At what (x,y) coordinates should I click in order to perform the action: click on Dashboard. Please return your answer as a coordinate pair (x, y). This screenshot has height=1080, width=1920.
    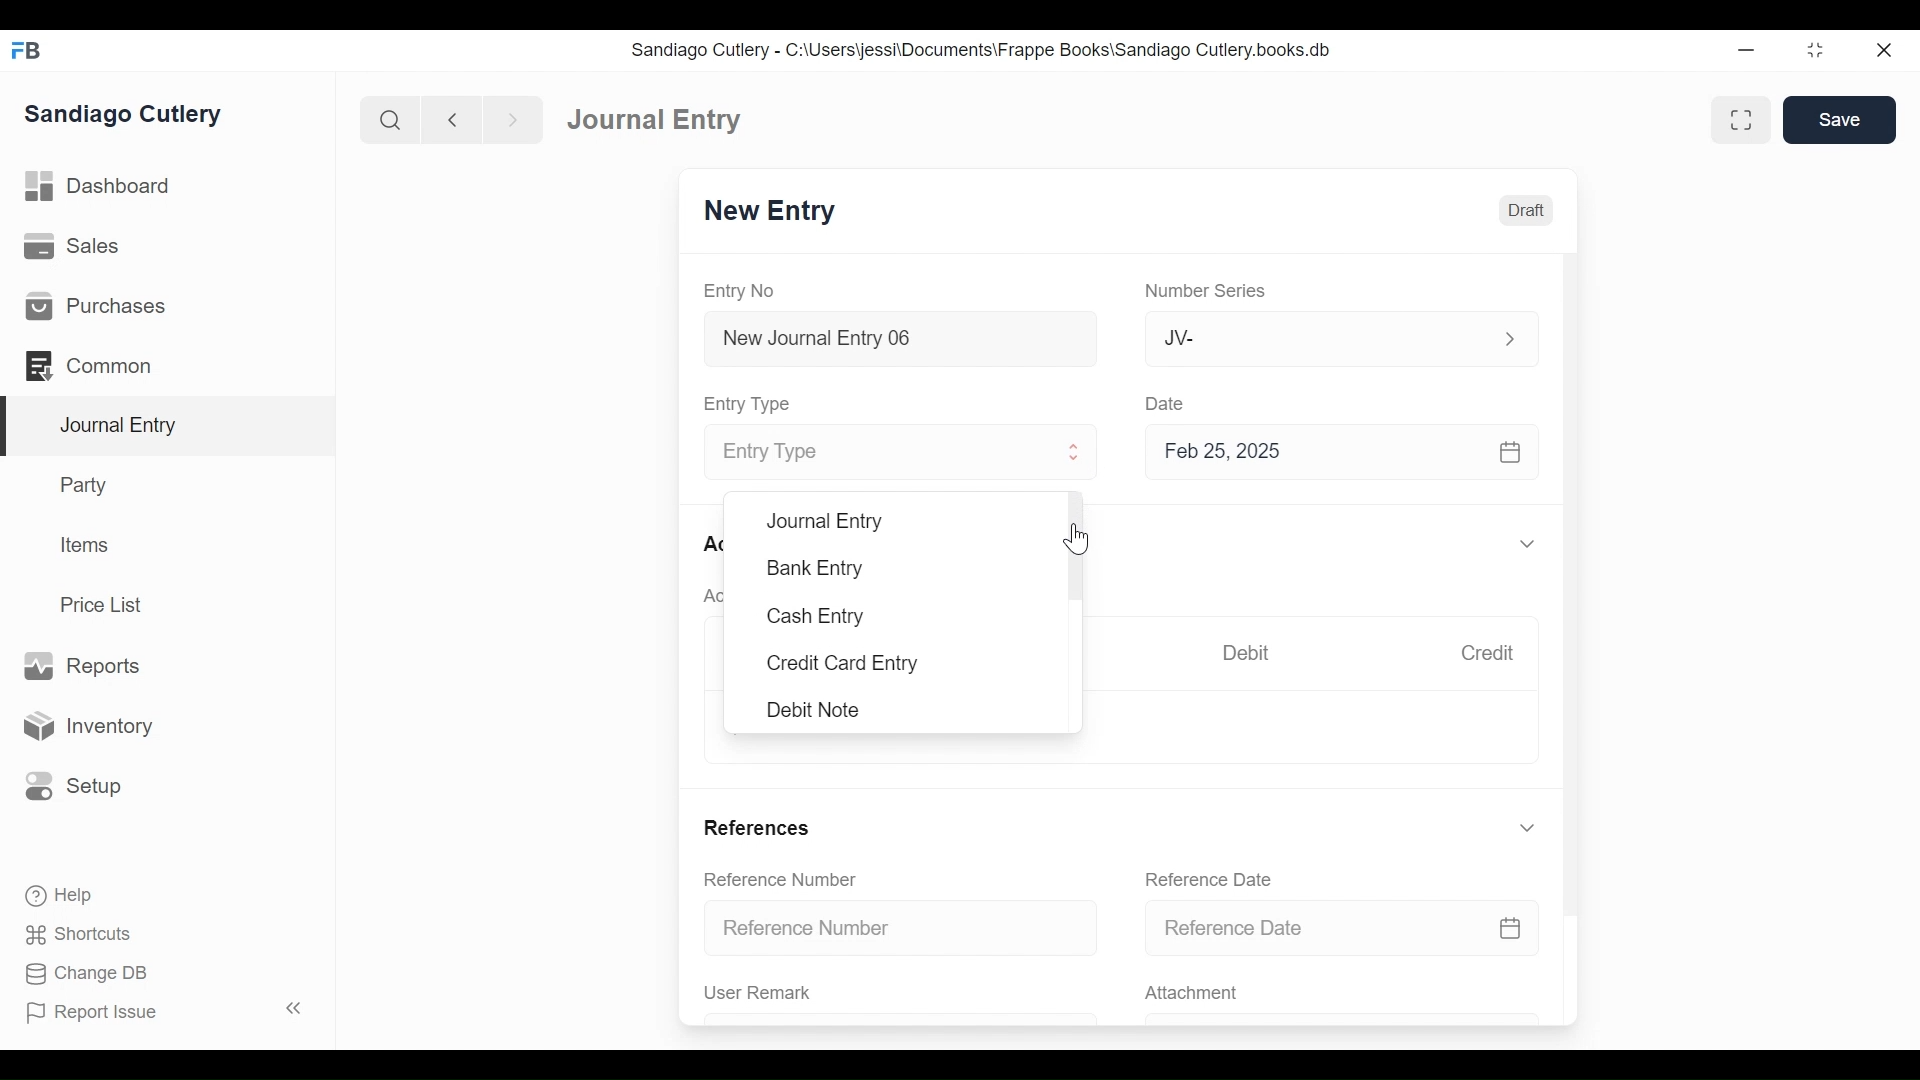
    Looking at the image, I should click on (100, 187).